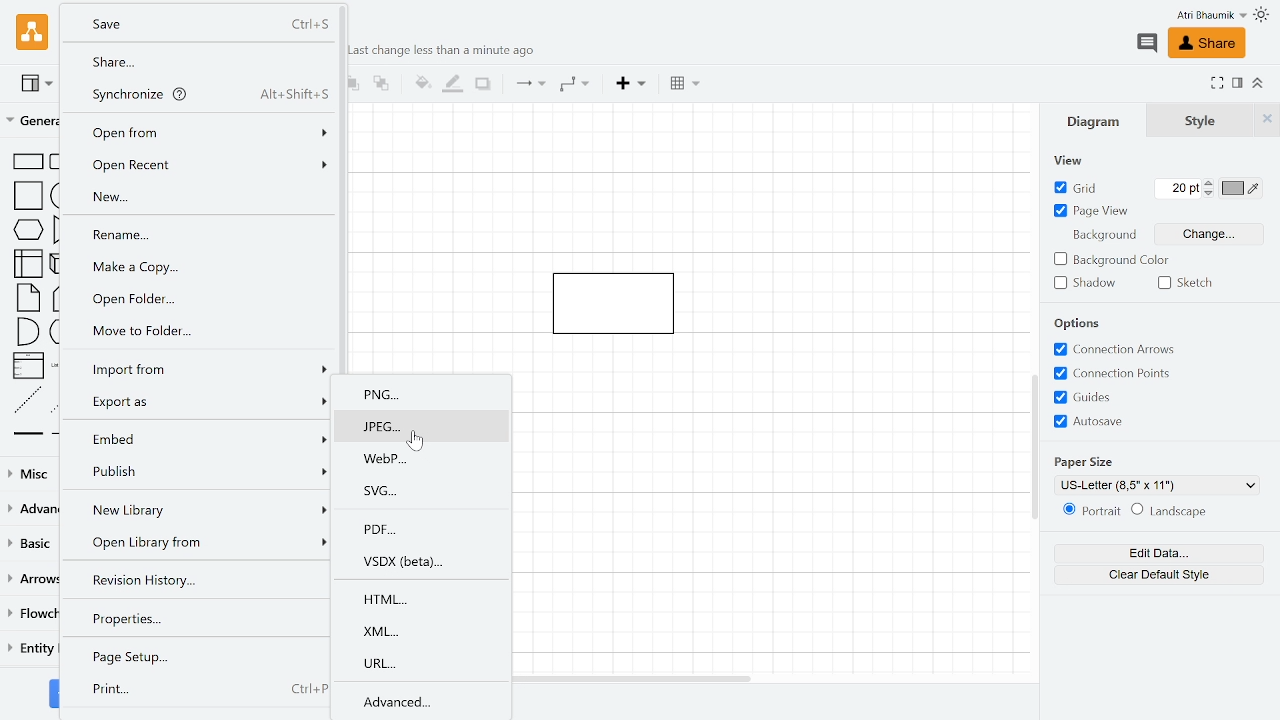 The image size is (1280, 720). I want to click on Publish, so click(197, 474).